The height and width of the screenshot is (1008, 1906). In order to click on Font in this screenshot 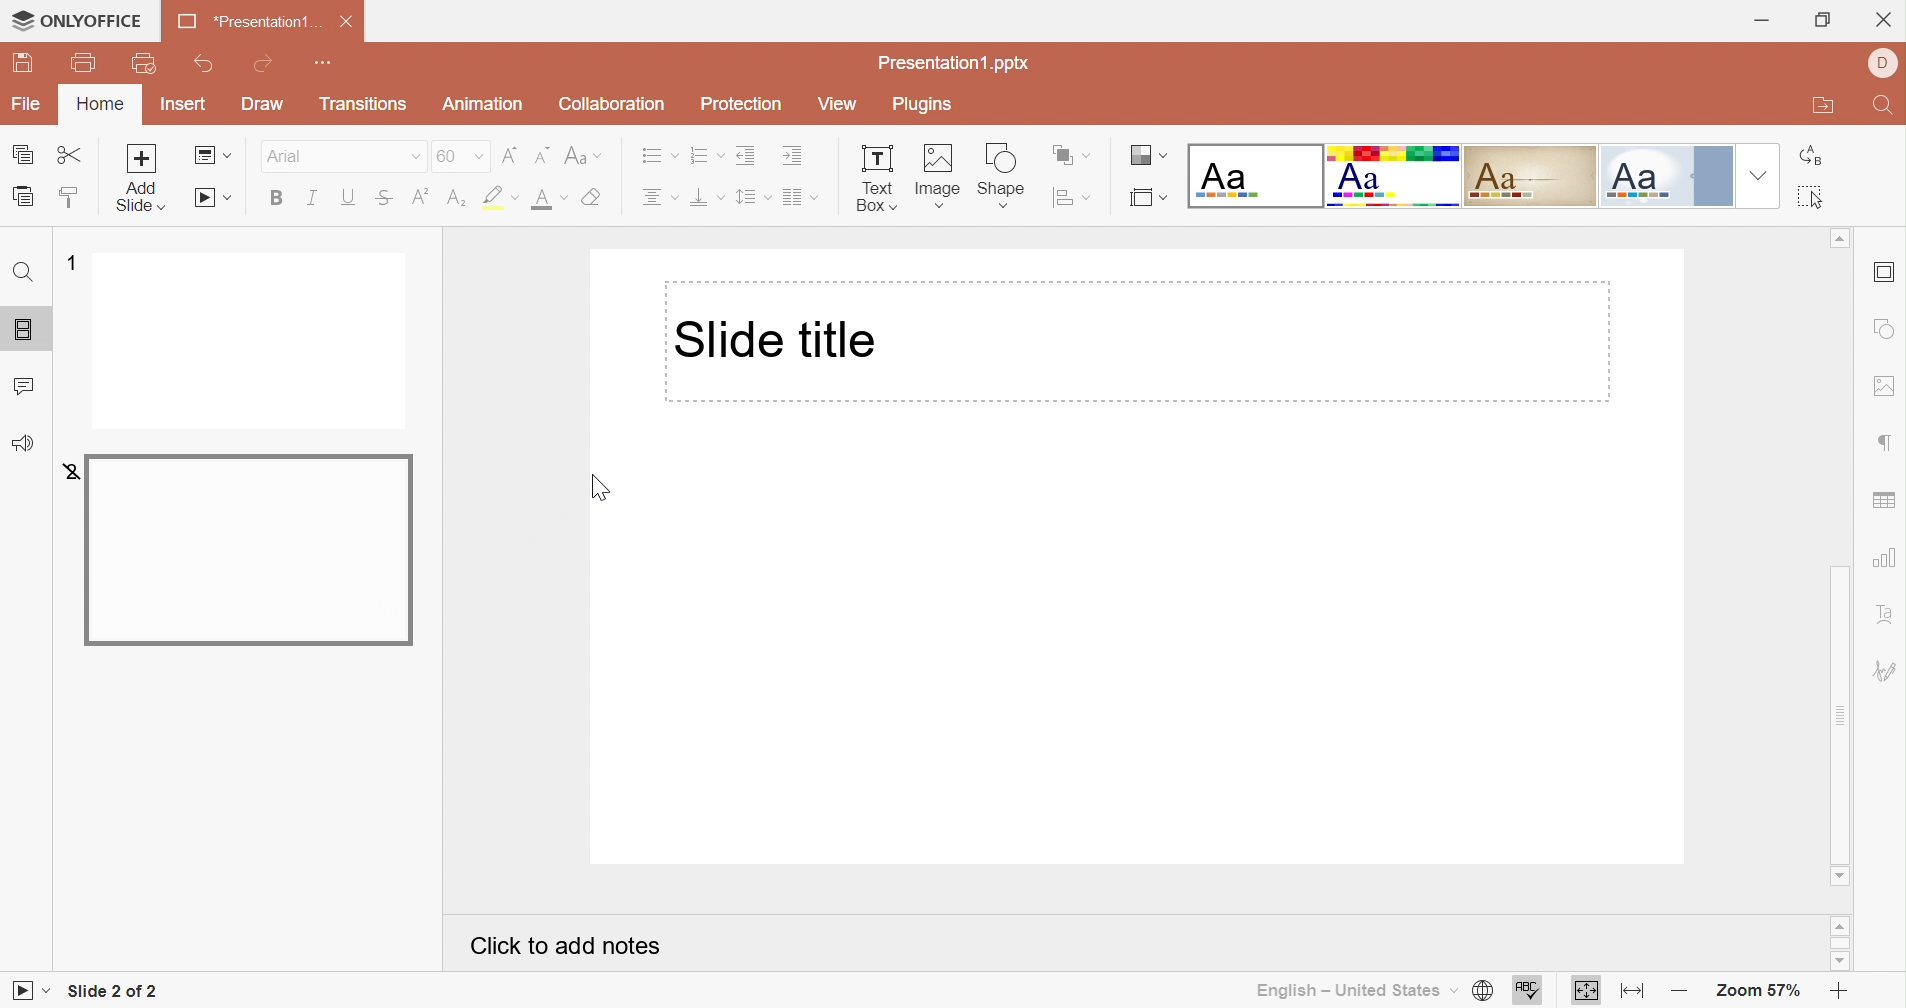, I will do `click(303, 159)`.